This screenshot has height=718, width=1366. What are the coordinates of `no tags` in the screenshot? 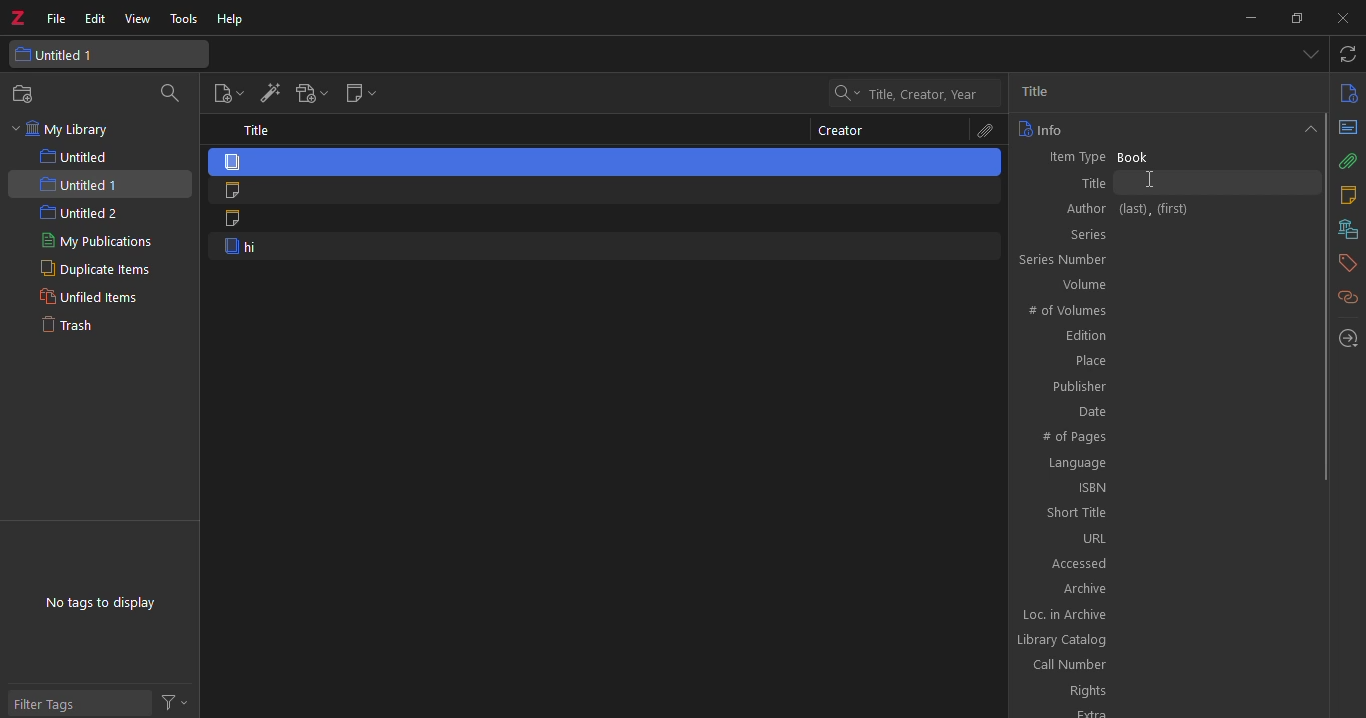 It's located at (99, 603).